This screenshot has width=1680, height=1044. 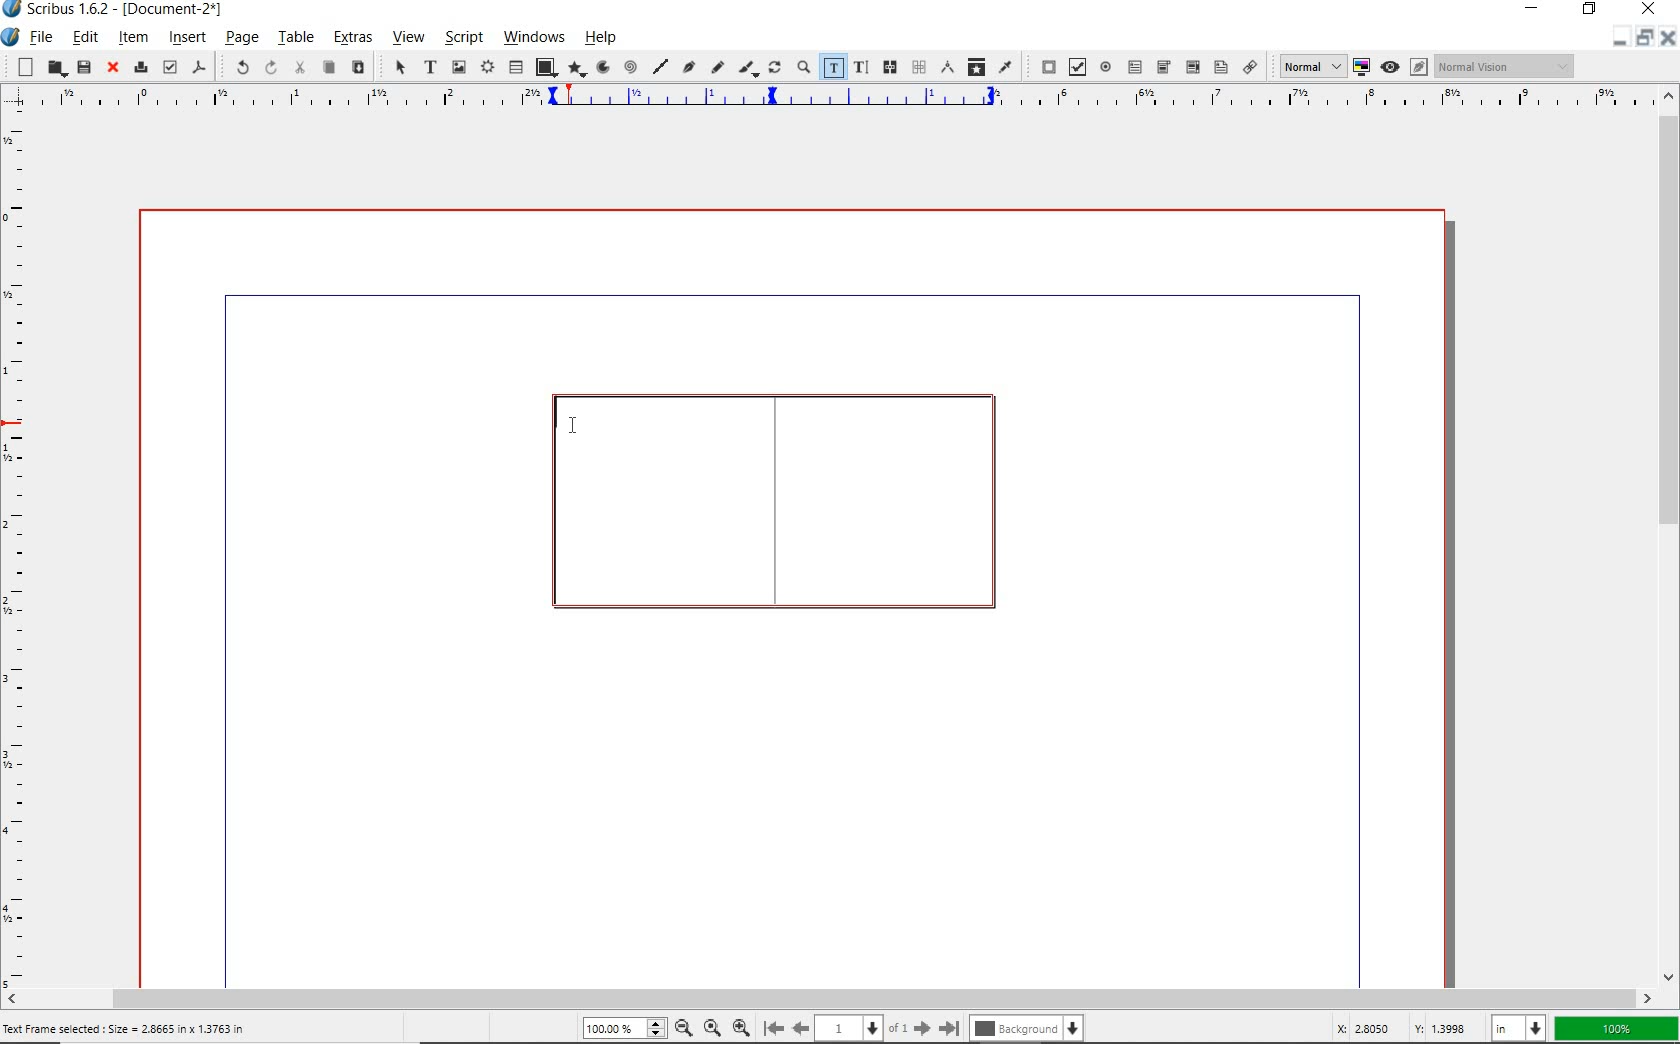 What do you see at coordinates (85, 38) in the screenshot?
I see `edit` at bounding box center [85, 38].